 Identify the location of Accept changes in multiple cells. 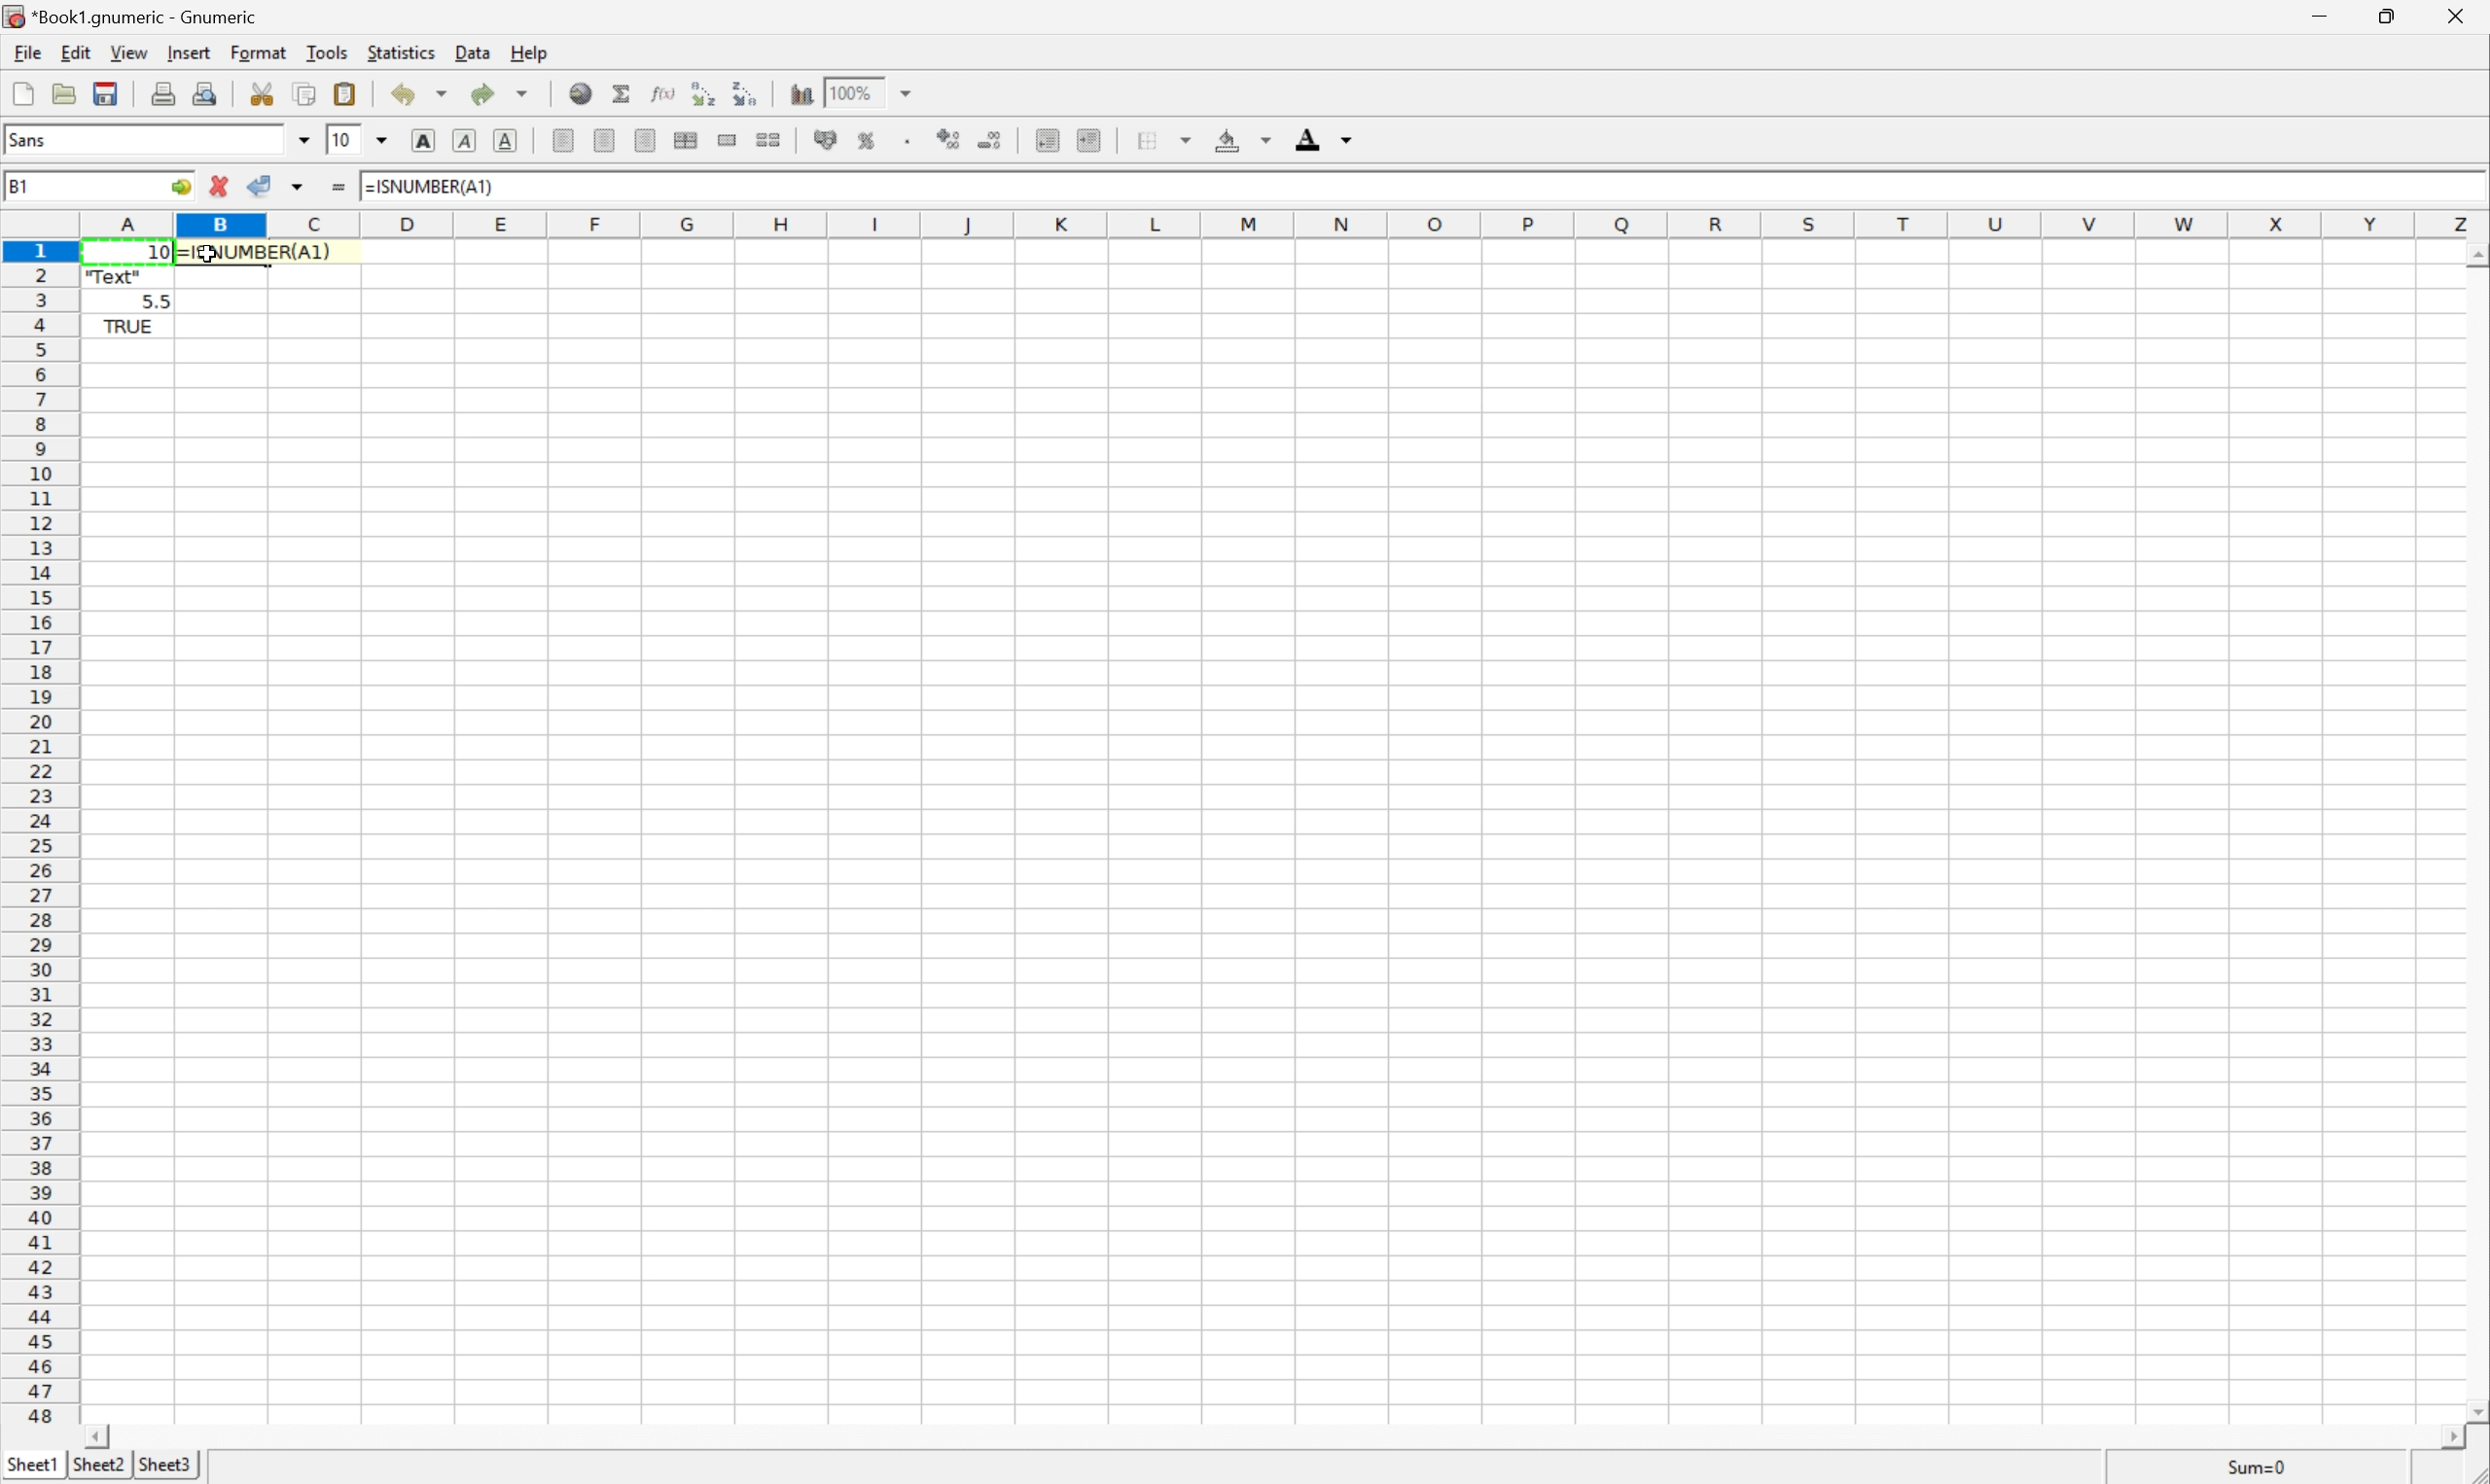
(297, 188).